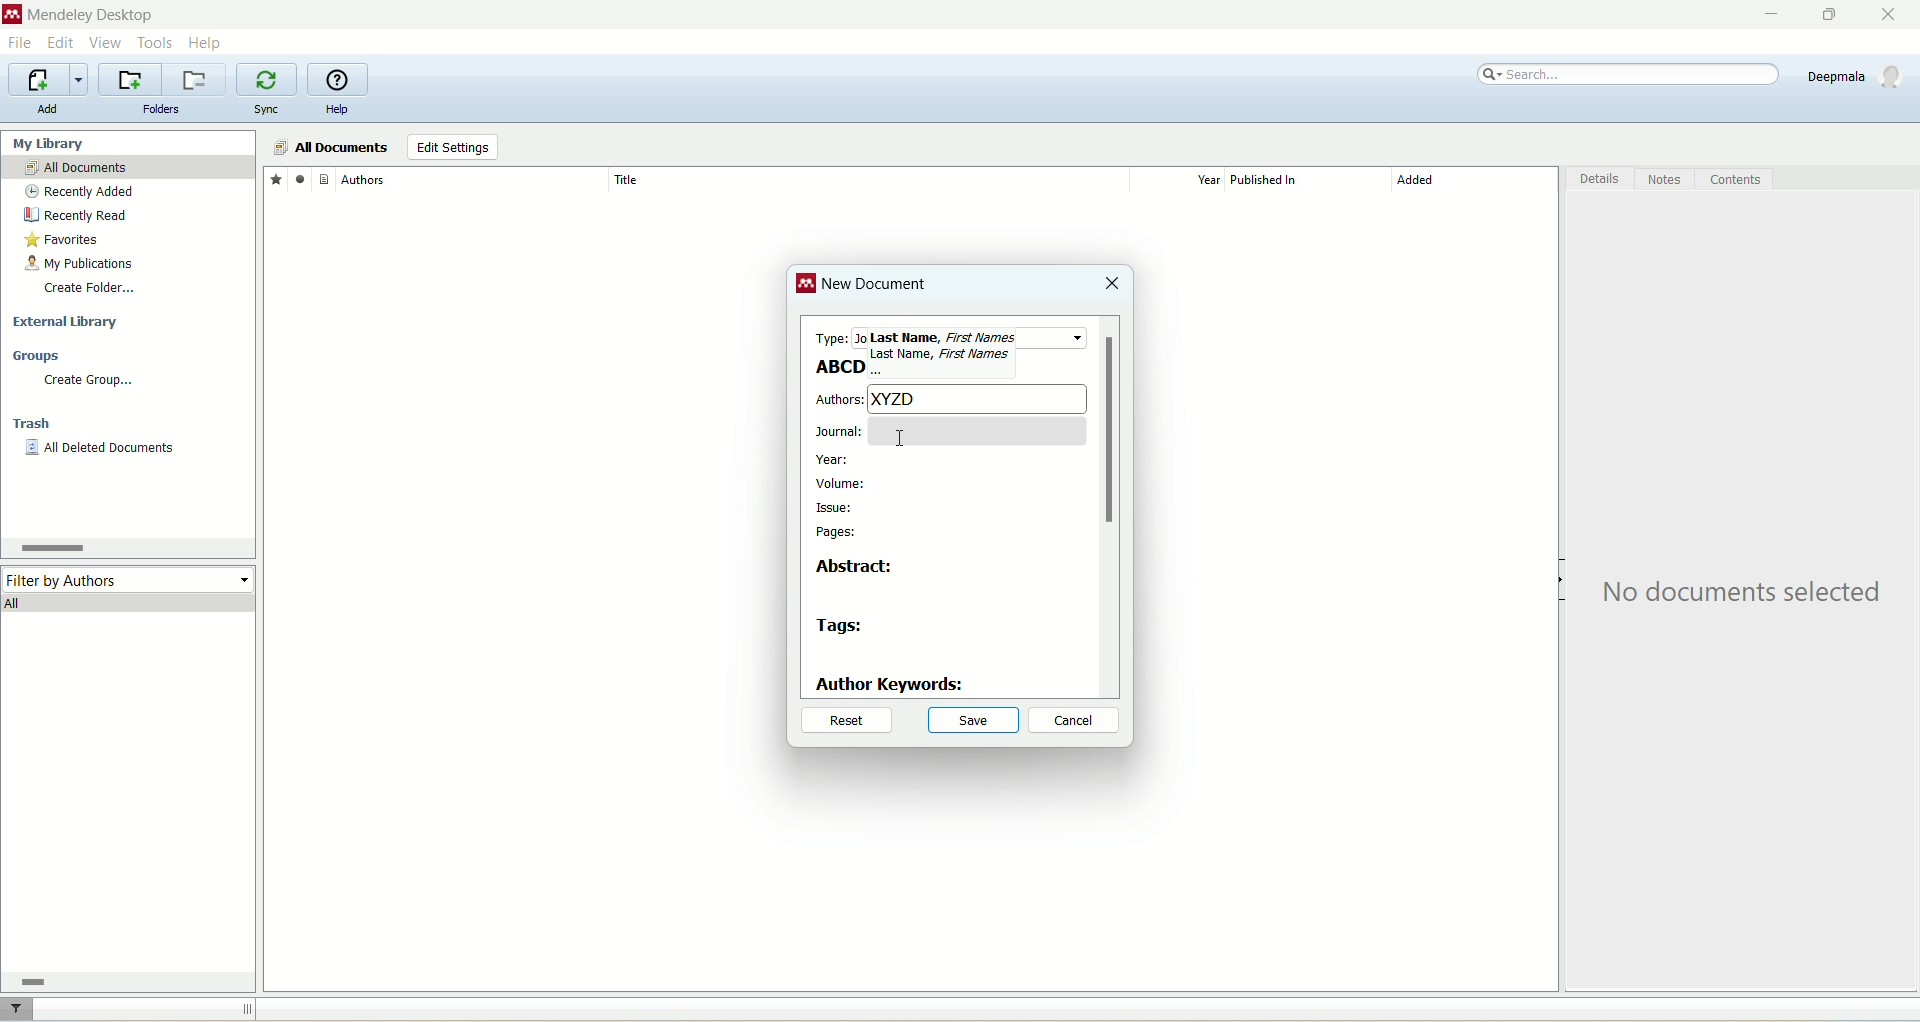 This screenshot has width=1920, height=1022. What do you see at coordinates (979, 400) in the screenshot?
I see `XYZD` at bounding box center [979, 400].